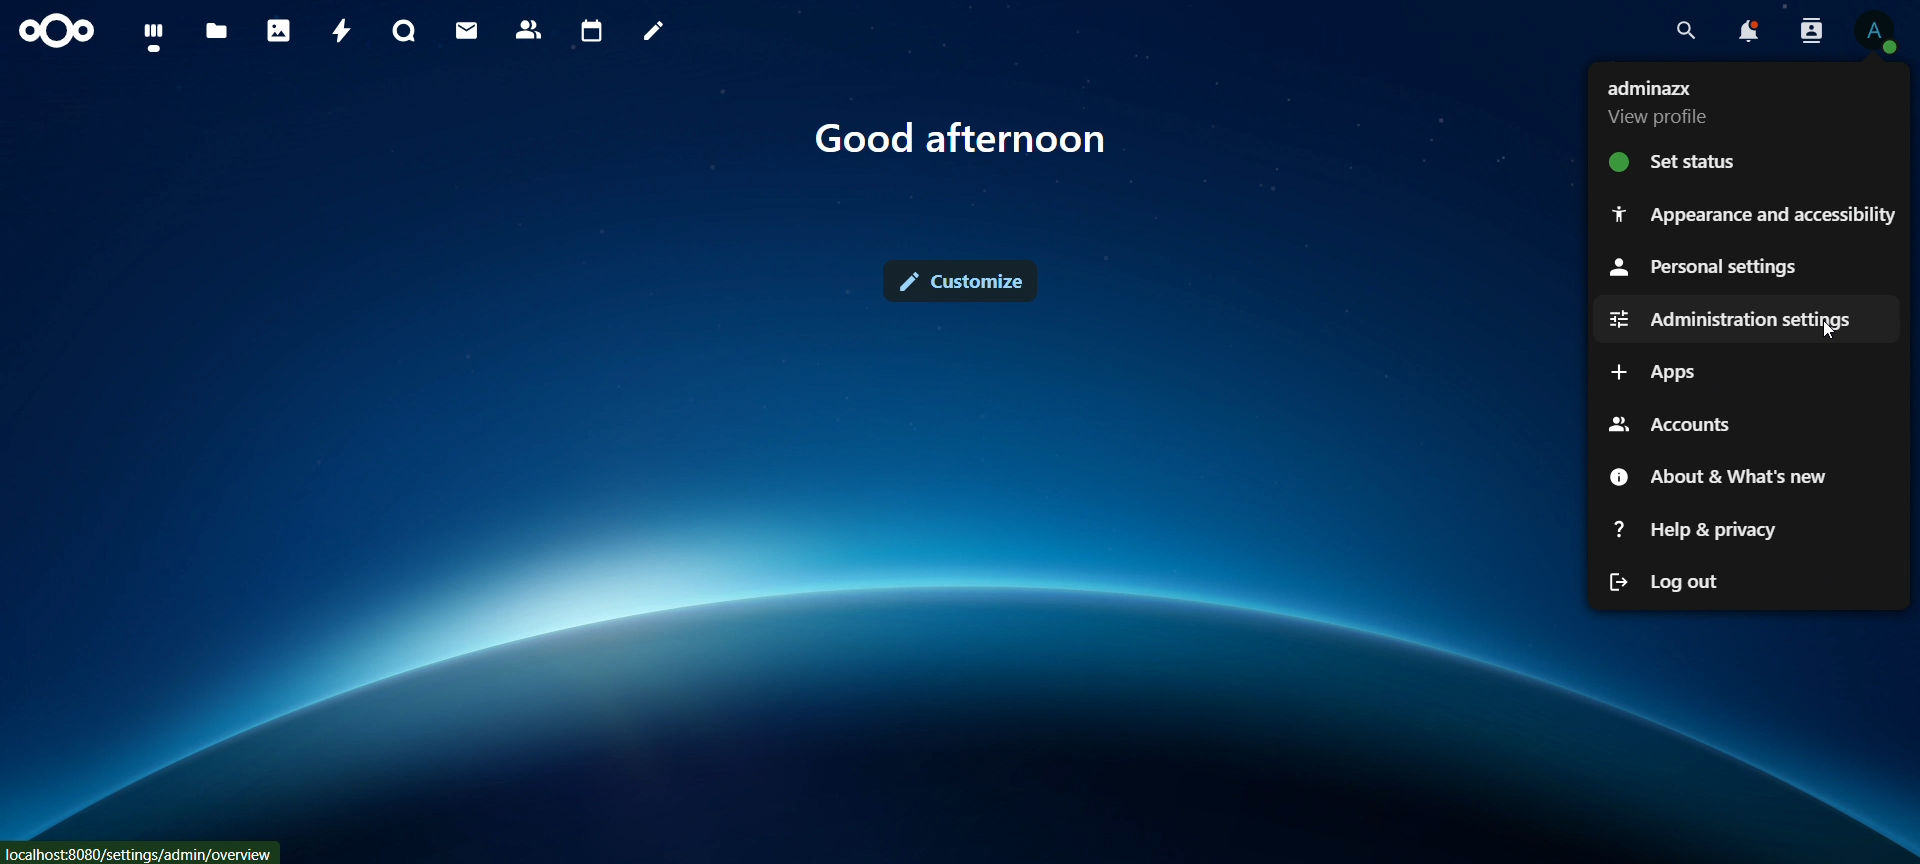 This screenshot has width=1920, height=864. What do you see at coordinates (592, 32) in the screenshot?
I see `calendar` at bounding box center [592, 32].